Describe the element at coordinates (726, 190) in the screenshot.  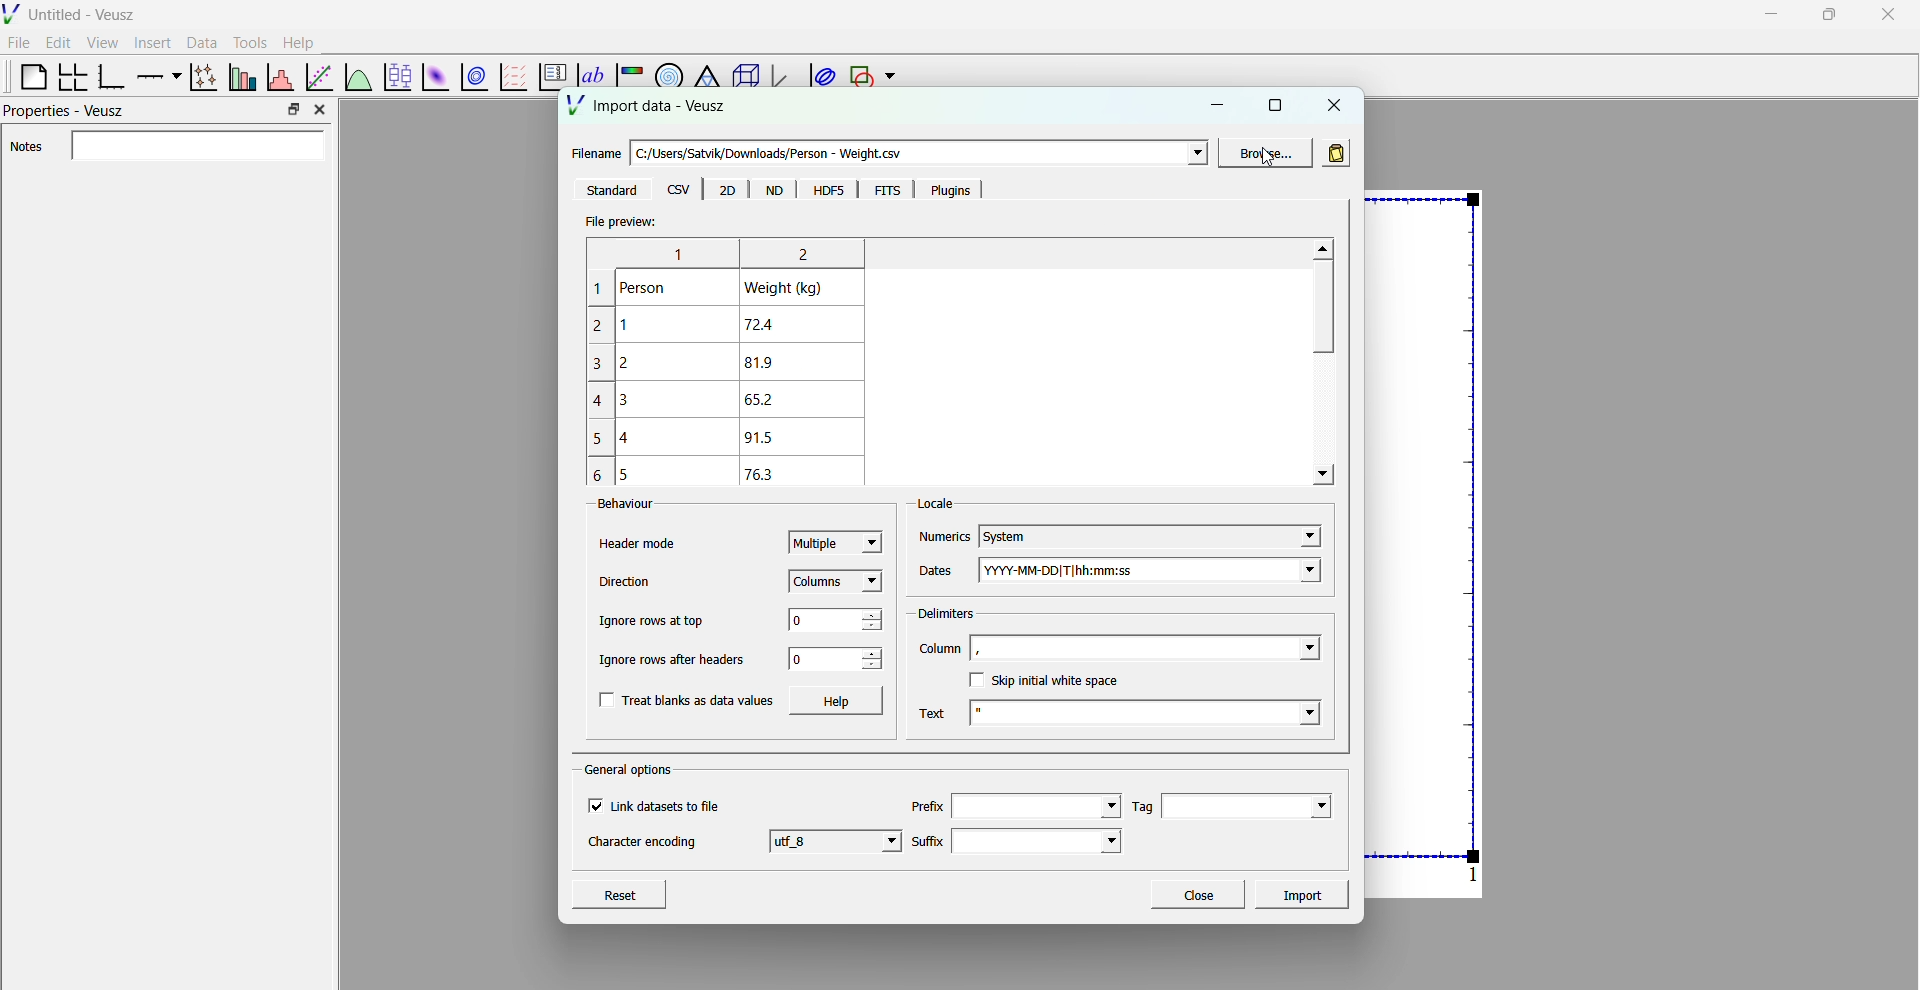
I see `2D` at that location.